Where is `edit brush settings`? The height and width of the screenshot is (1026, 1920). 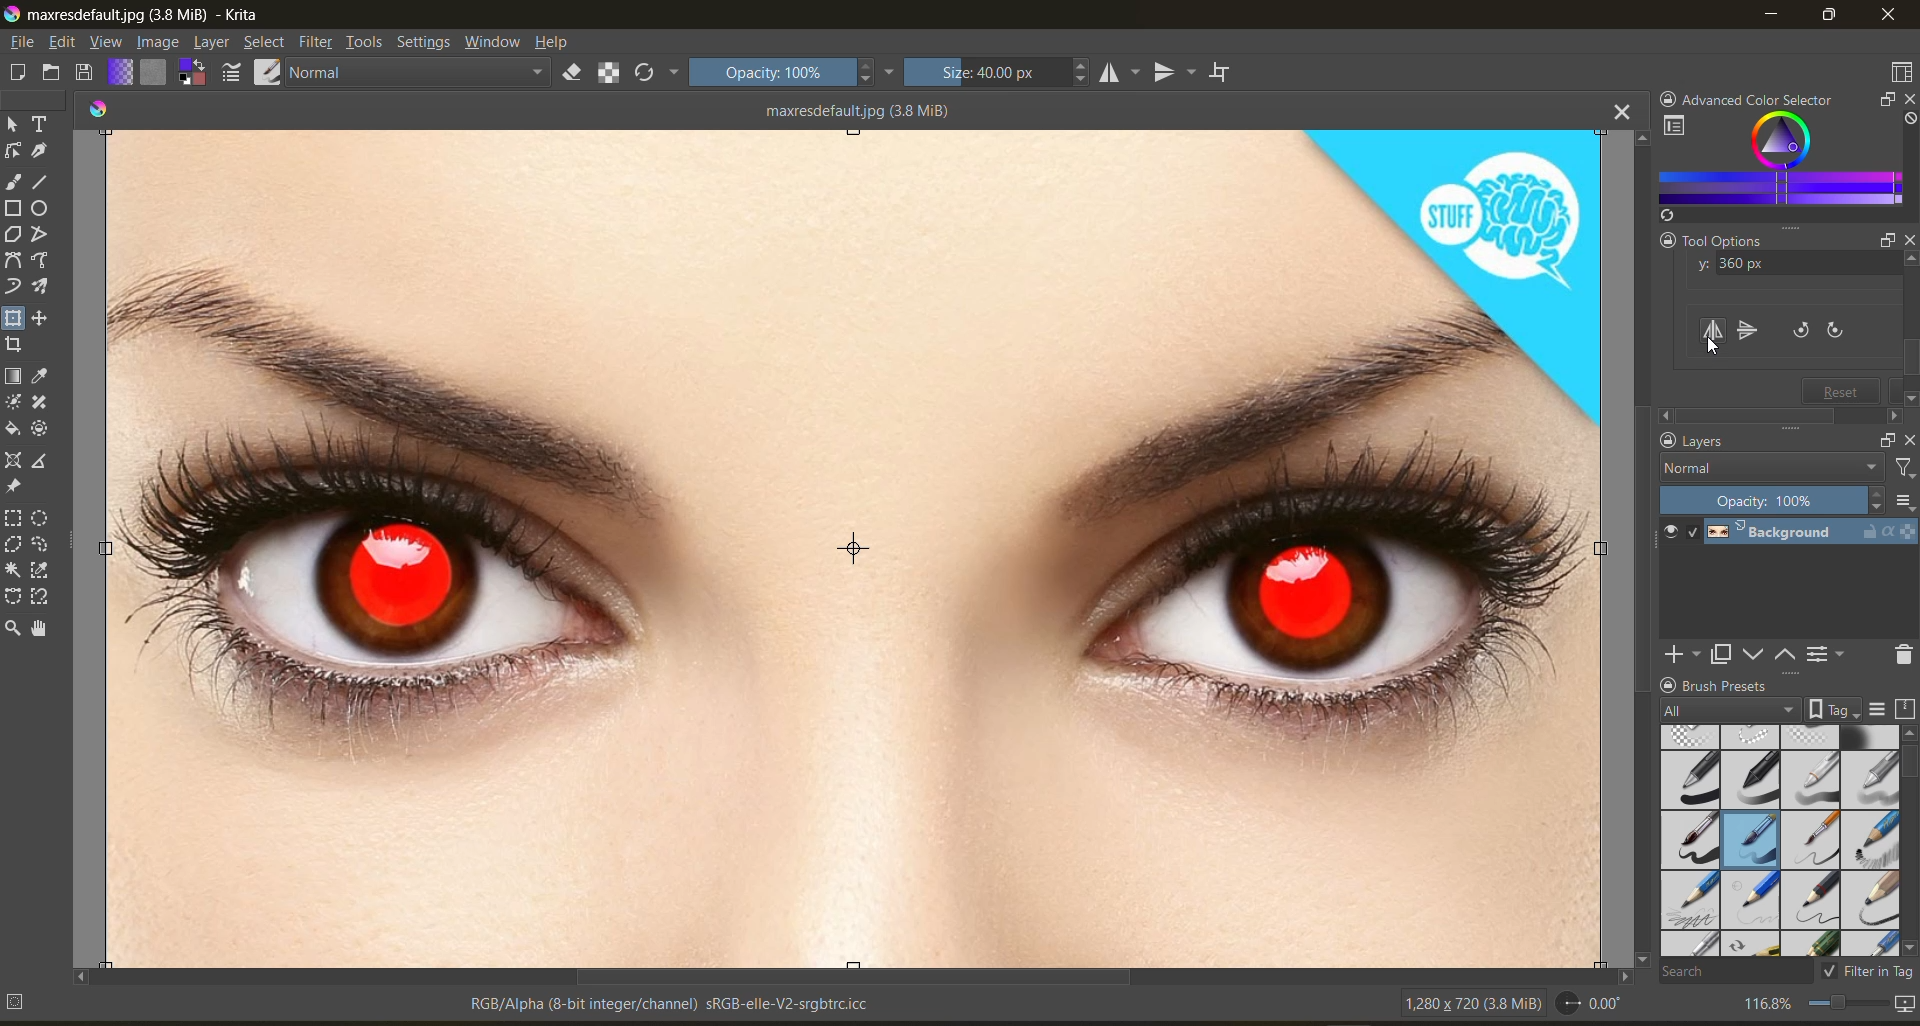
edit brush settings is located at coordinates (234, 72).